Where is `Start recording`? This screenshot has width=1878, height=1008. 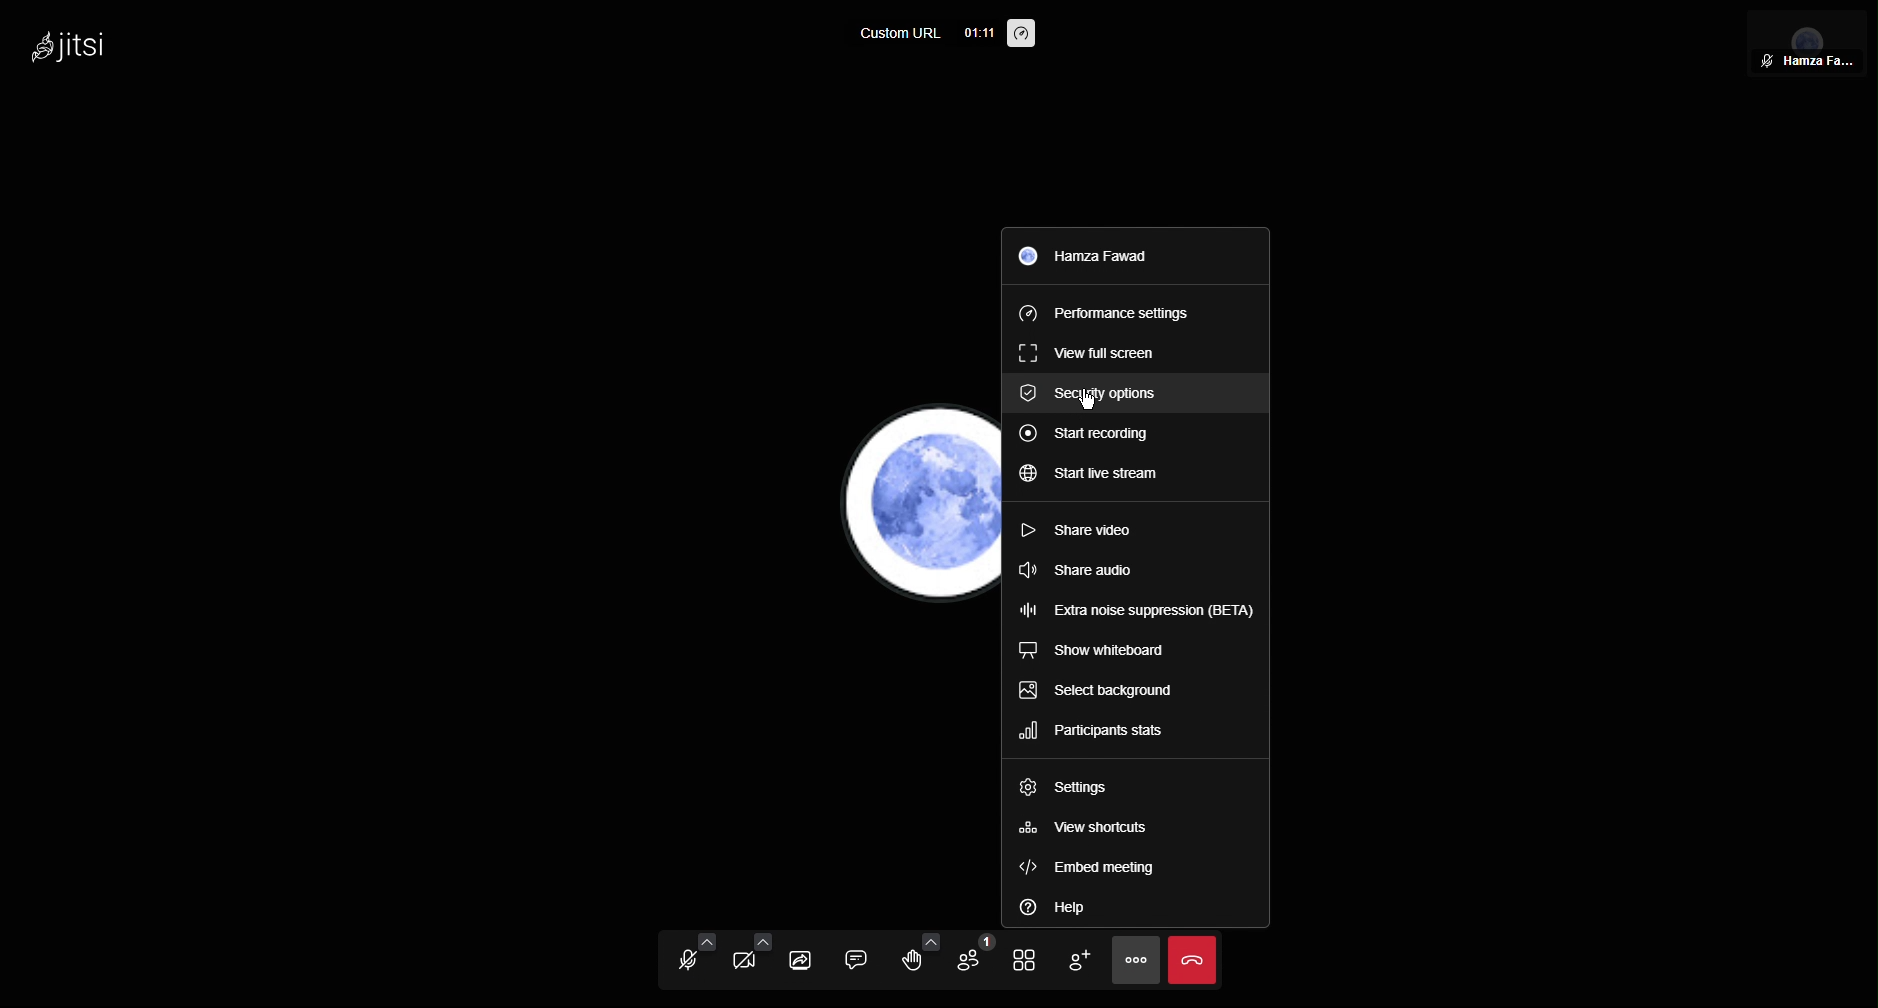
Start recording is located at coordinates (1091, 433).